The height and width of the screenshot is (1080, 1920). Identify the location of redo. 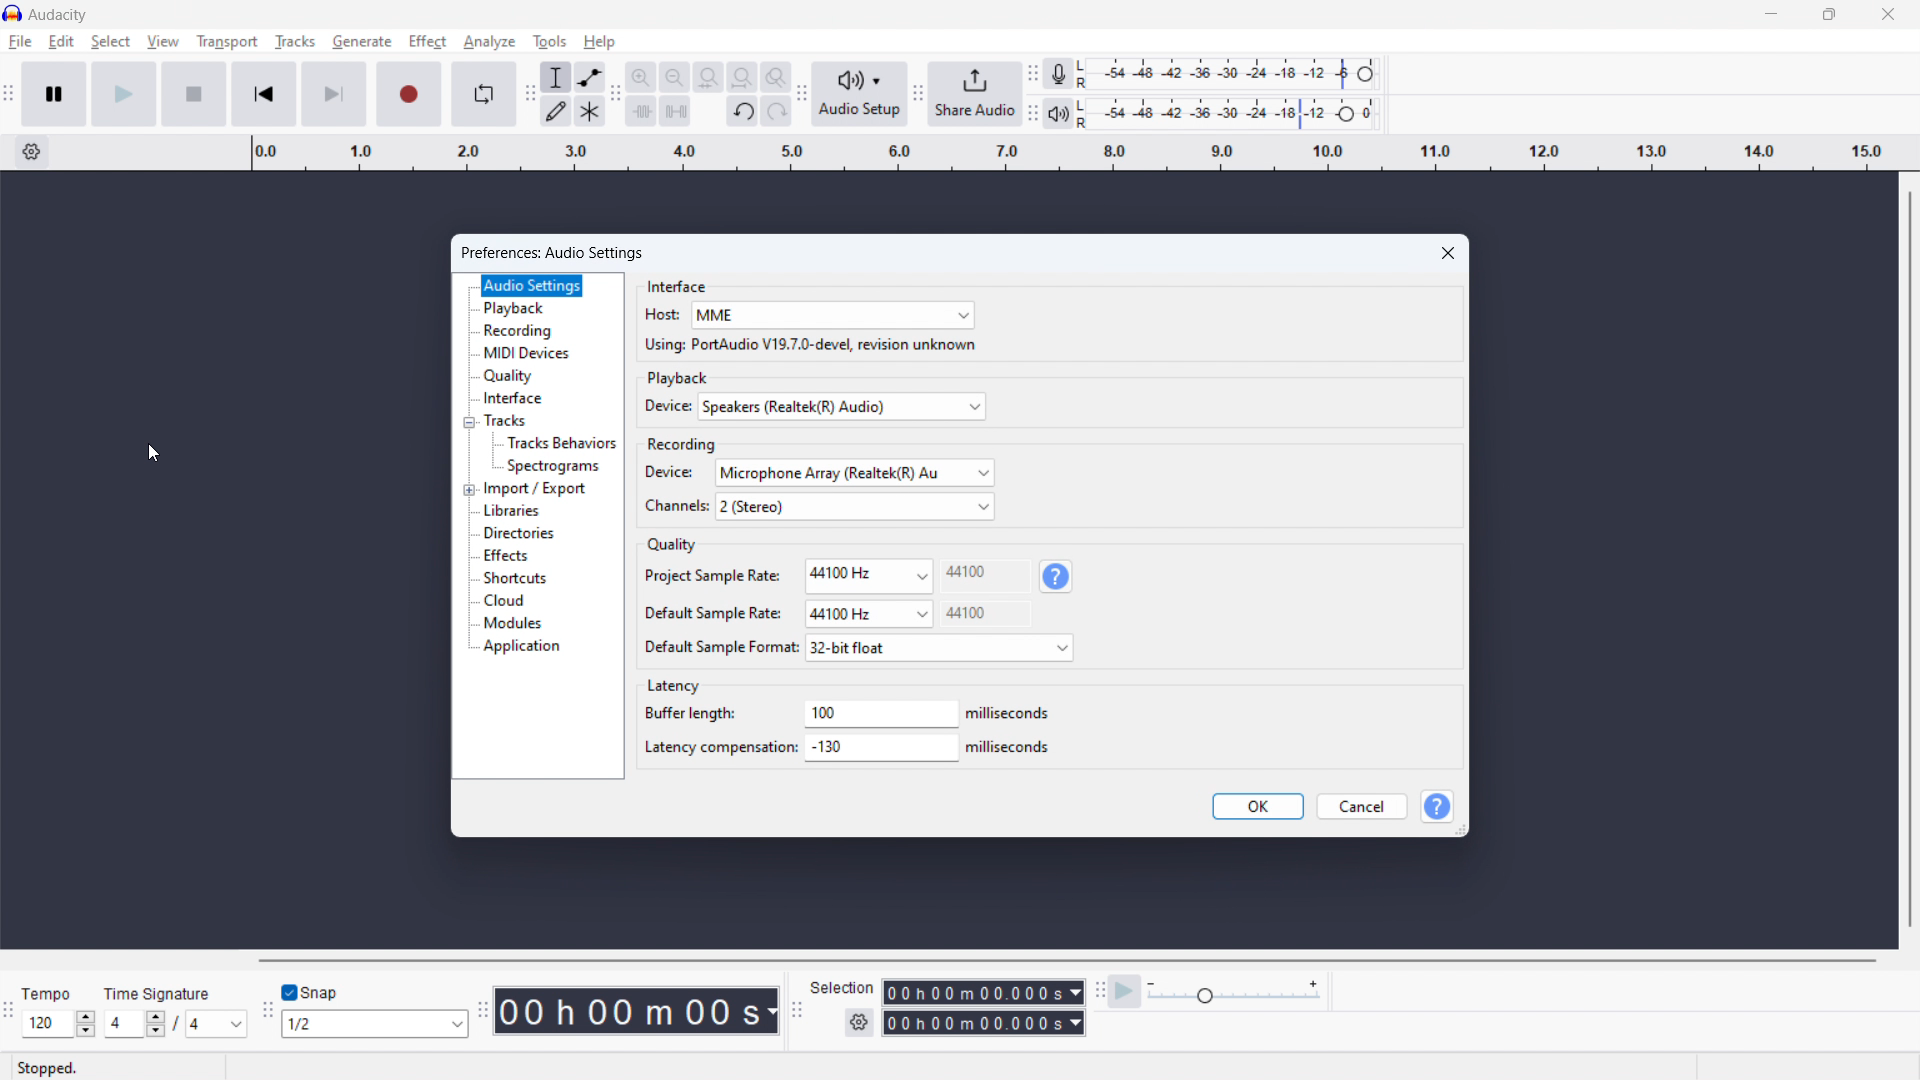
(777, 111).